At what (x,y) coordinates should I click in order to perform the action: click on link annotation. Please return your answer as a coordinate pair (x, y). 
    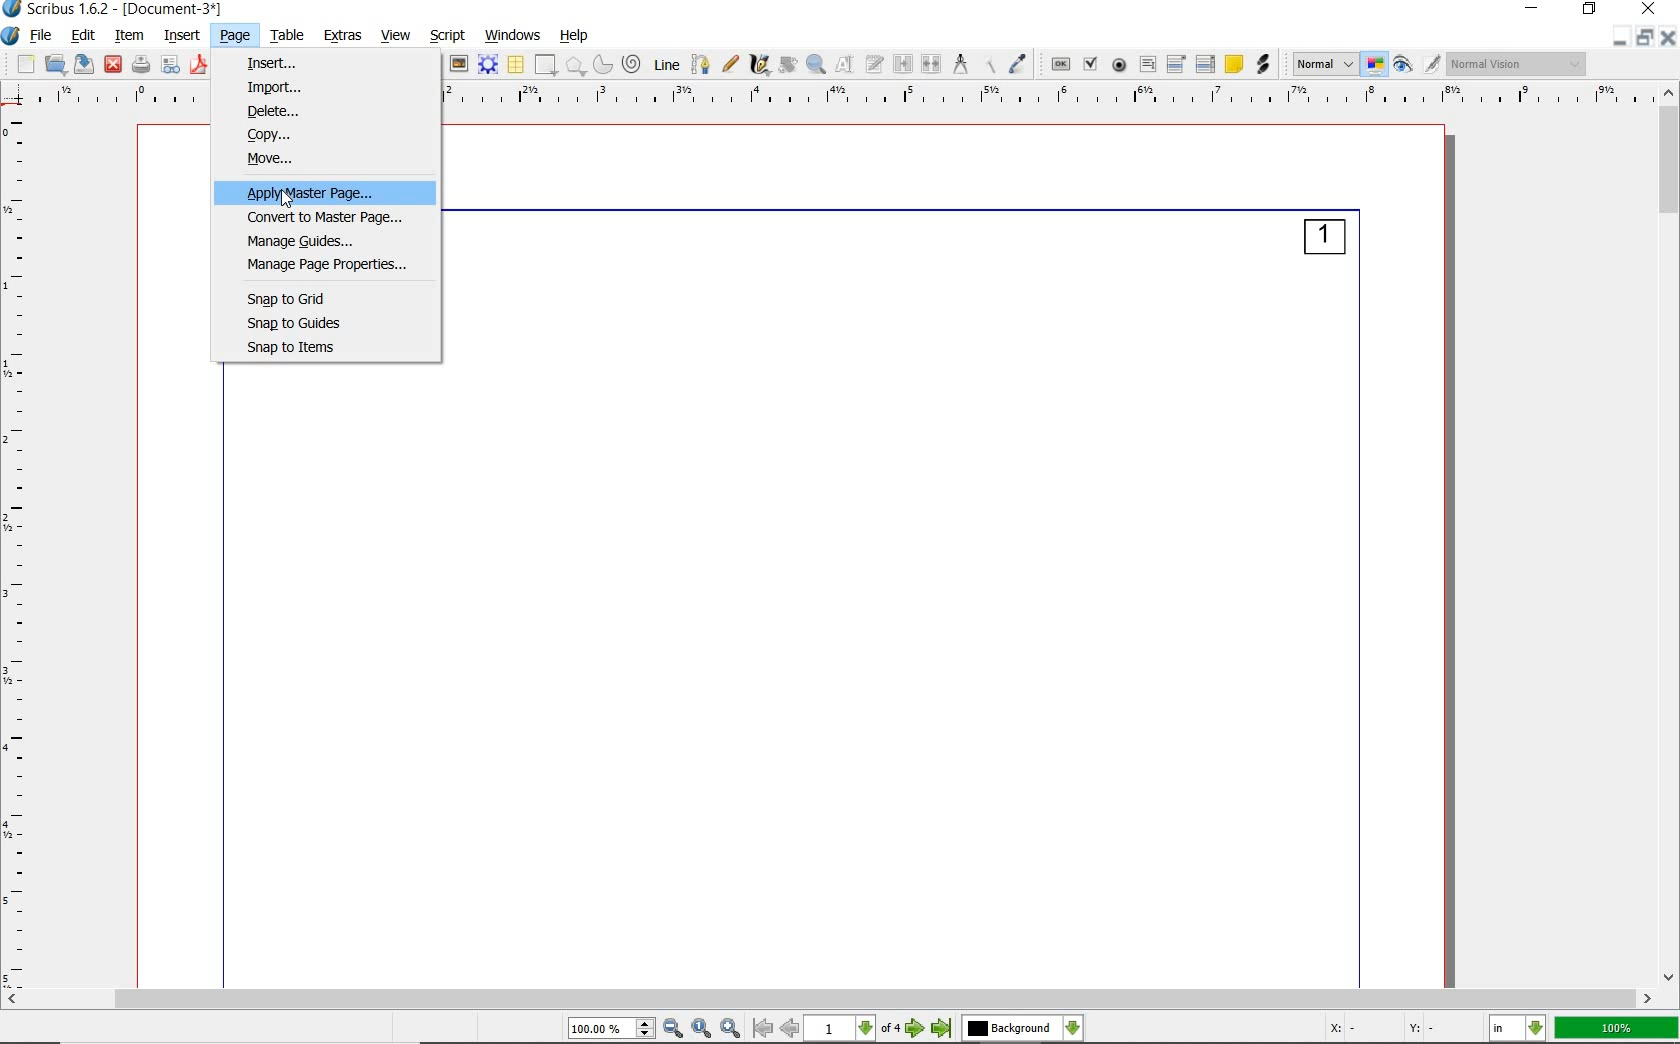
    Looking at the image, I should click on (1264, 64).